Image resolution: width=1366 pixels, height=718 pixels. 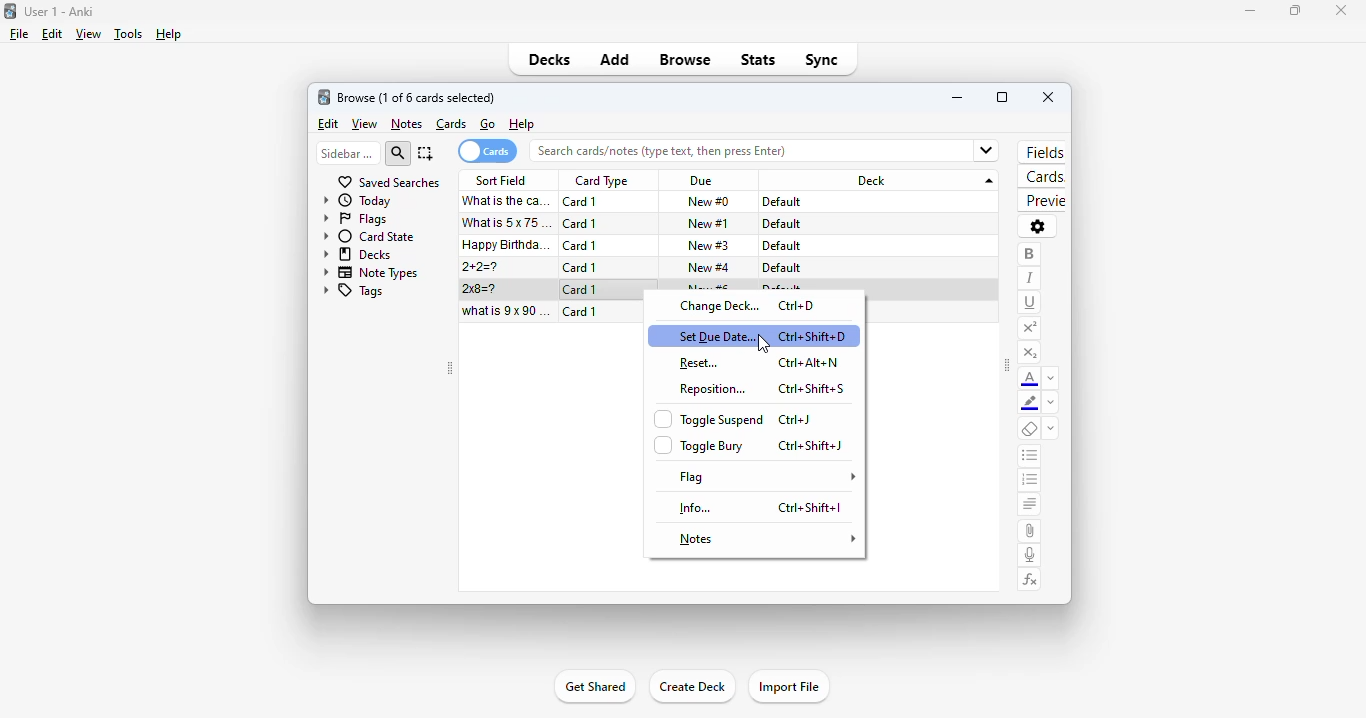 What do you see at coordinates (1051, 430) in the screenshot?
I see `select formatting to remove` at bounding box center [1051, 430].